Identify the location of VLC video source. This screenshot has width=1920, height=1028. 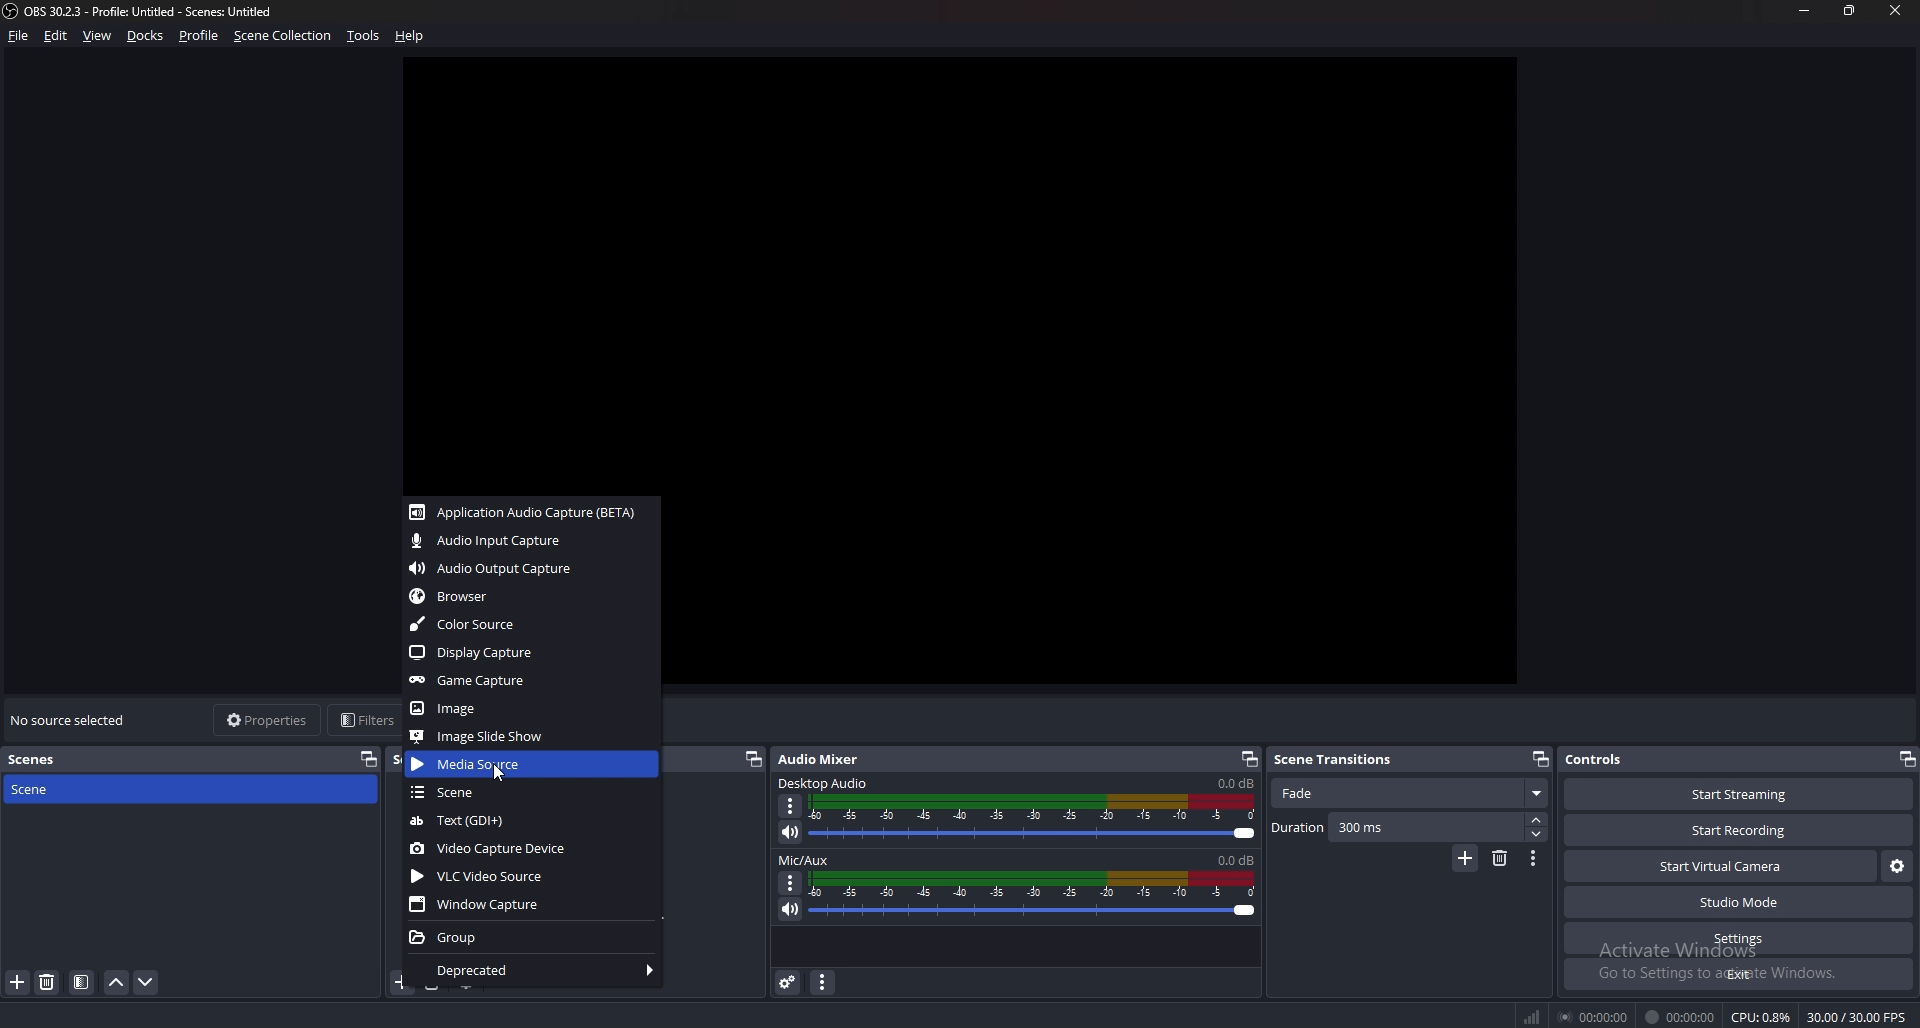
(533, 876).